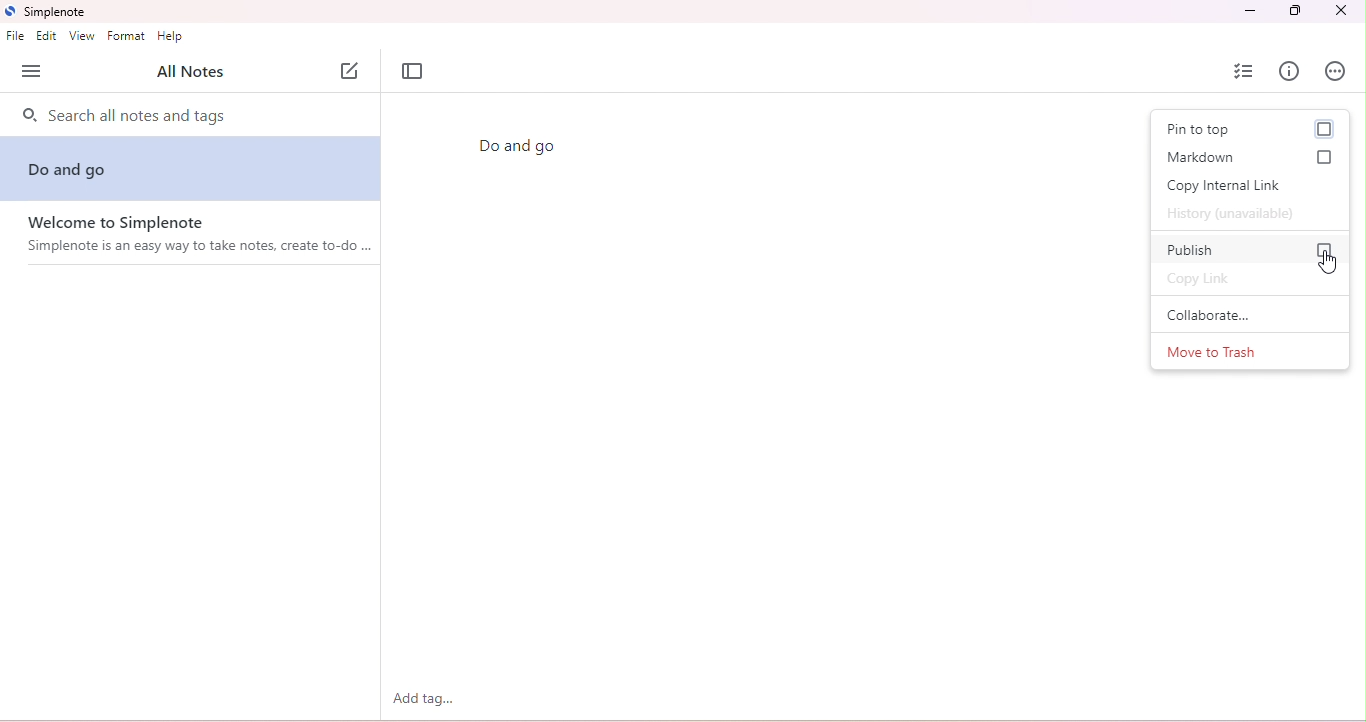 The width and height of the screenshot is (1366, 722). I want to click on checkbox, so click(1326, 158).